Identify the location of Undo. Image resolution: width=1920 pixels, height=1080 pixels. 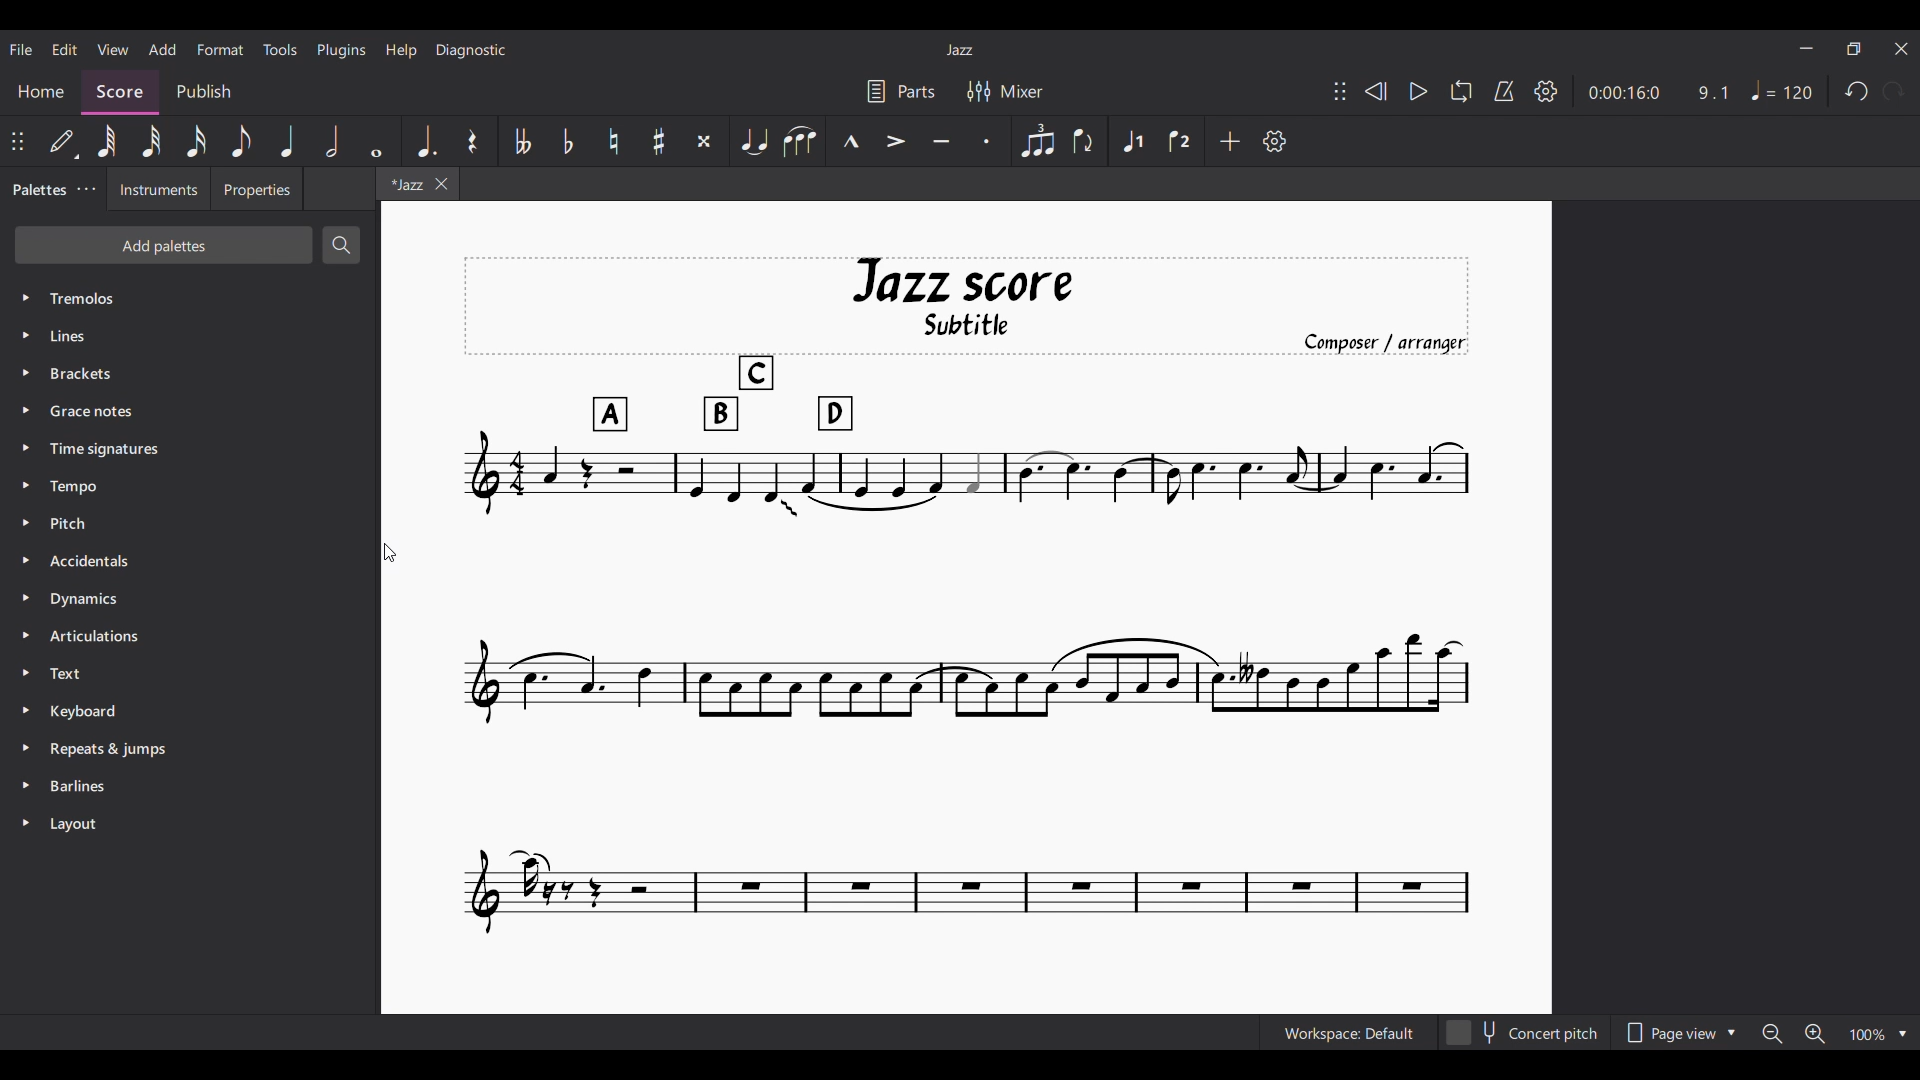
(1857, 92).